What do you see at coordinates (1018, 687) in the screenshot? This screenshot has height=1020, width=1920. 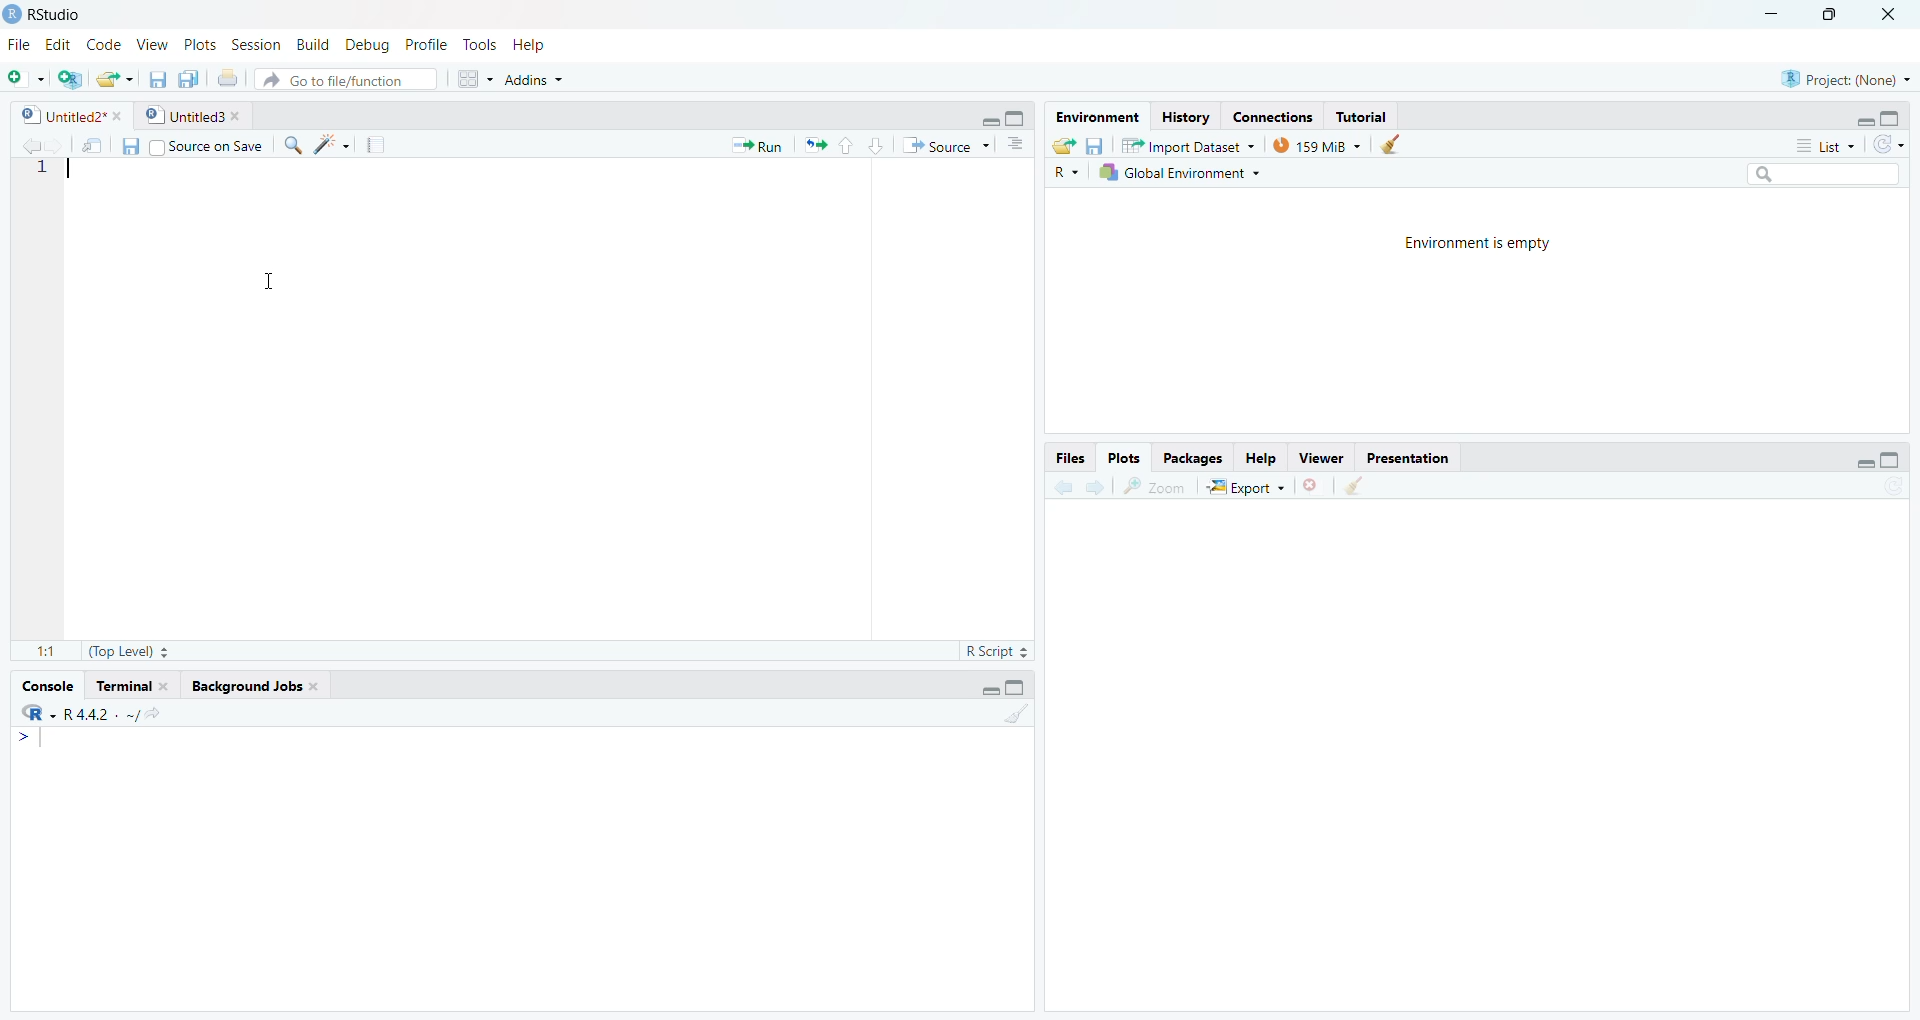 I see `Maximize` at bounding box center [1018, 687].